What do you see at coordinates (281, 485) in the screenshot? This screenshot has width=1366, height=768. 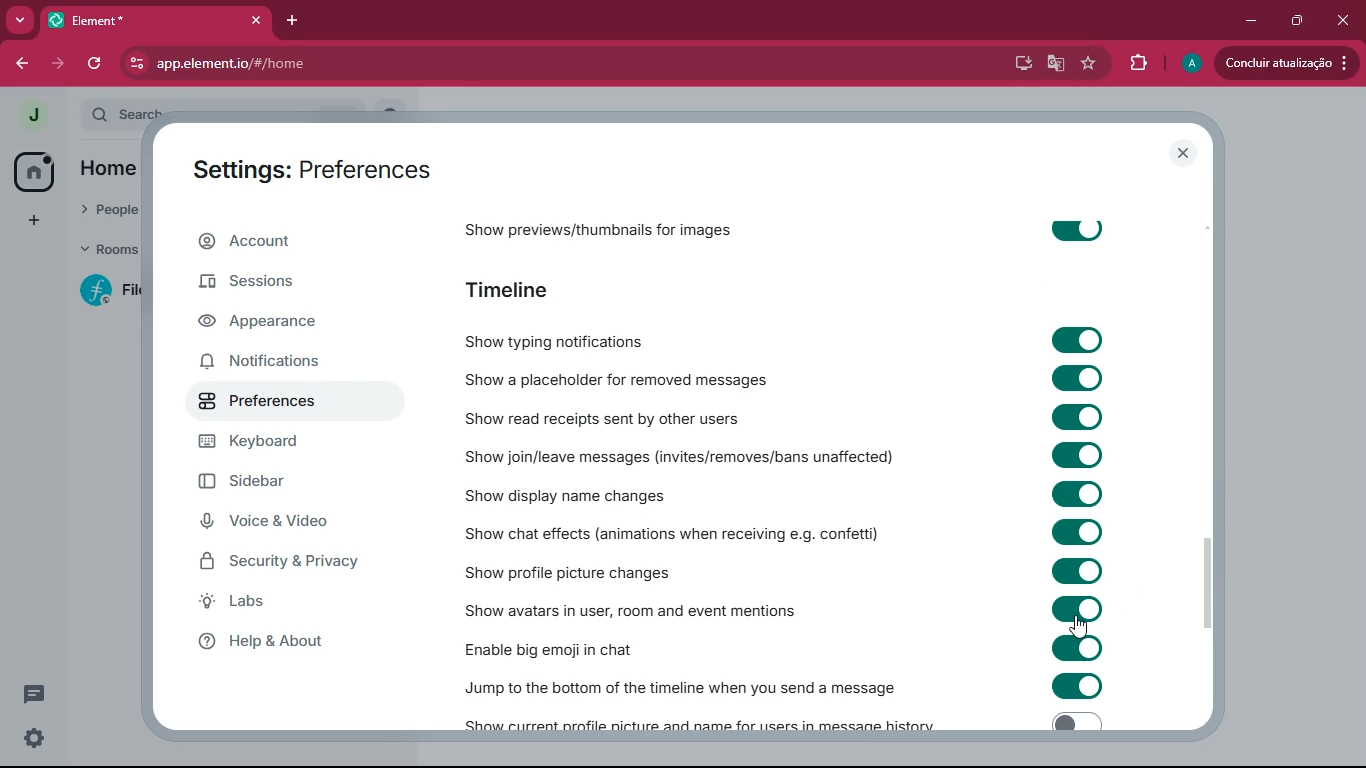 I see `sidebar` at bounding box center [281, 485].